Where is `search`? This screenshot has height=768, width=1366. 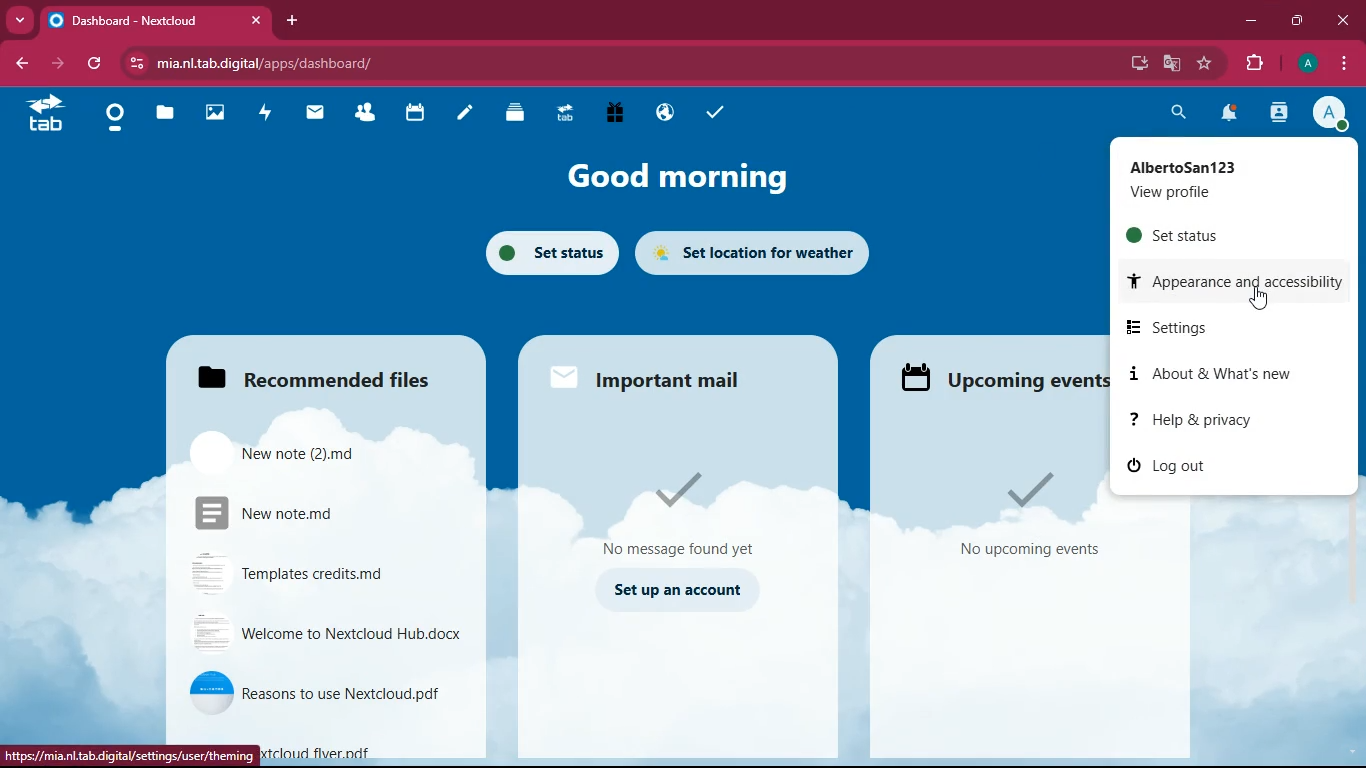
search is located at coordinates (1180, 114).